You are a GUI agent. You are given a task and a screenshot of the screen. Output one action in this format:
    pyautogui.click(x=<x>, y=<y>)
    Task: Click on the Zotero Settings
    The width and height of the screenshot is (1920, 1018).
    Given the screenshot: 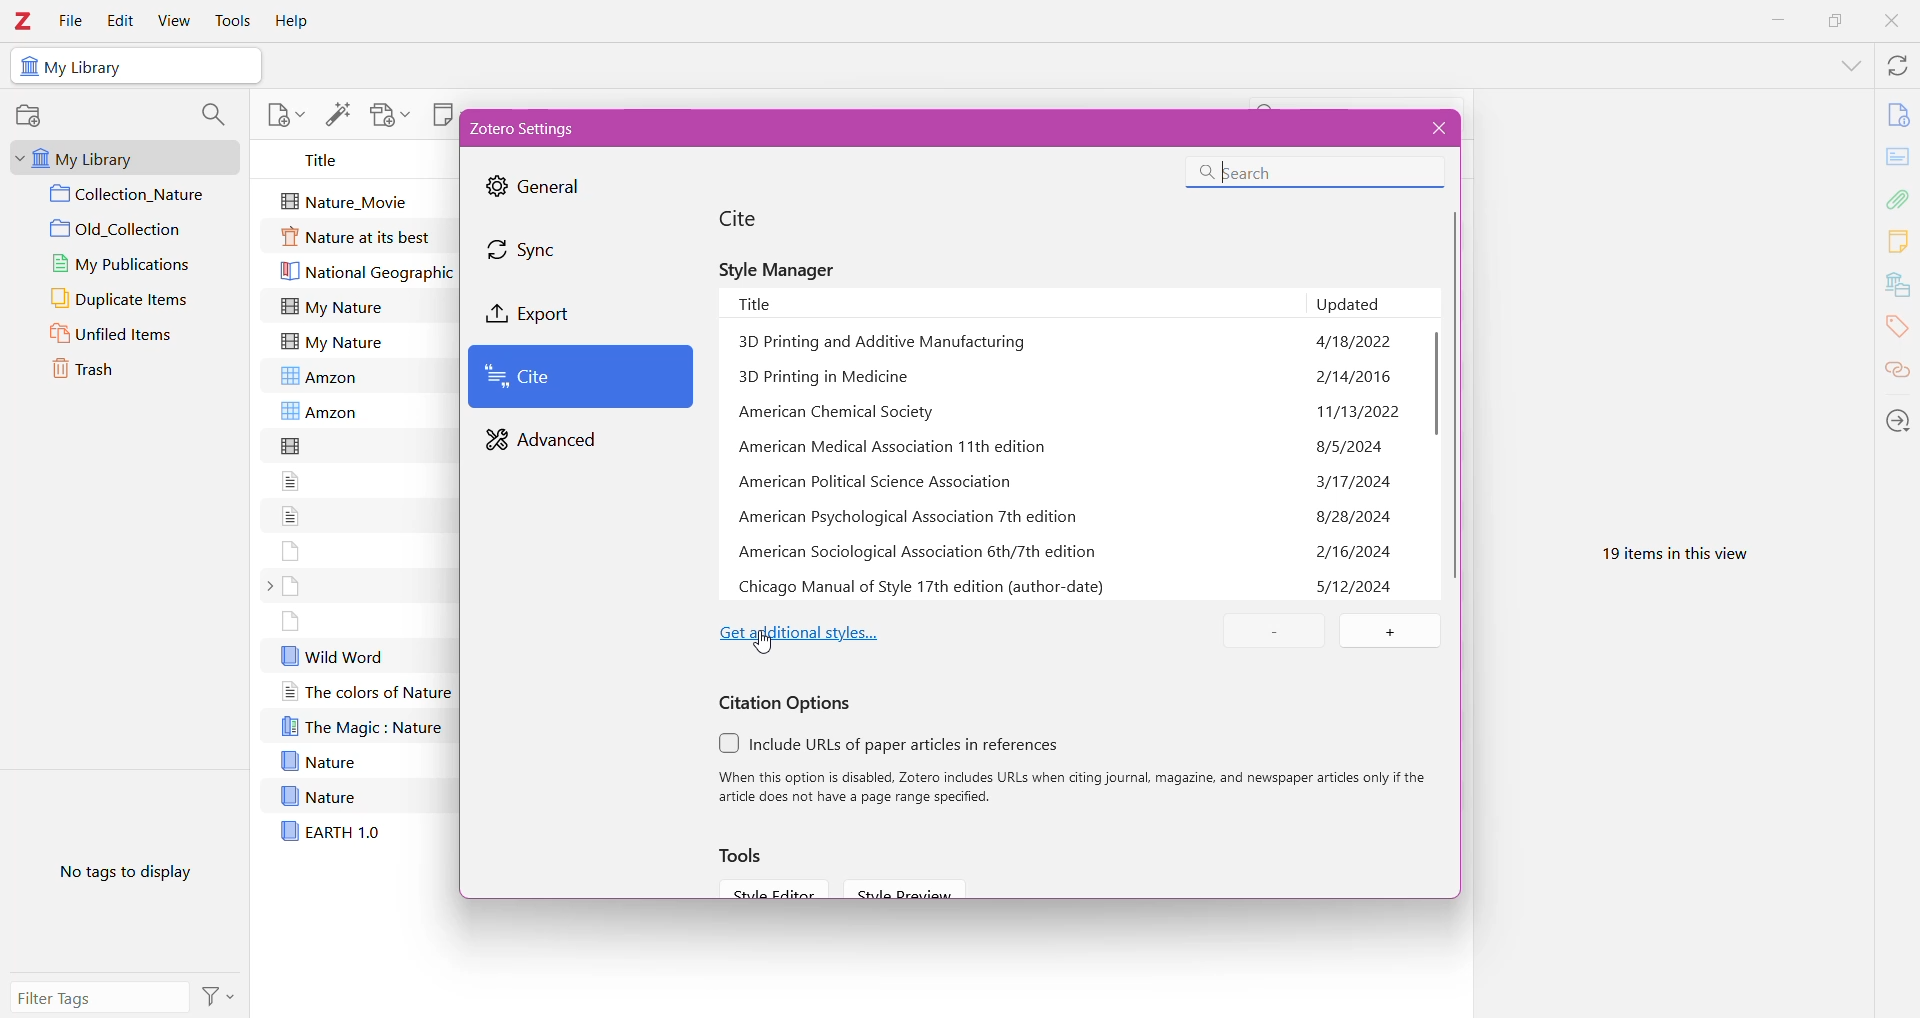 What is the action you would take?
    pyautogui.click(x=535, y=128)
    